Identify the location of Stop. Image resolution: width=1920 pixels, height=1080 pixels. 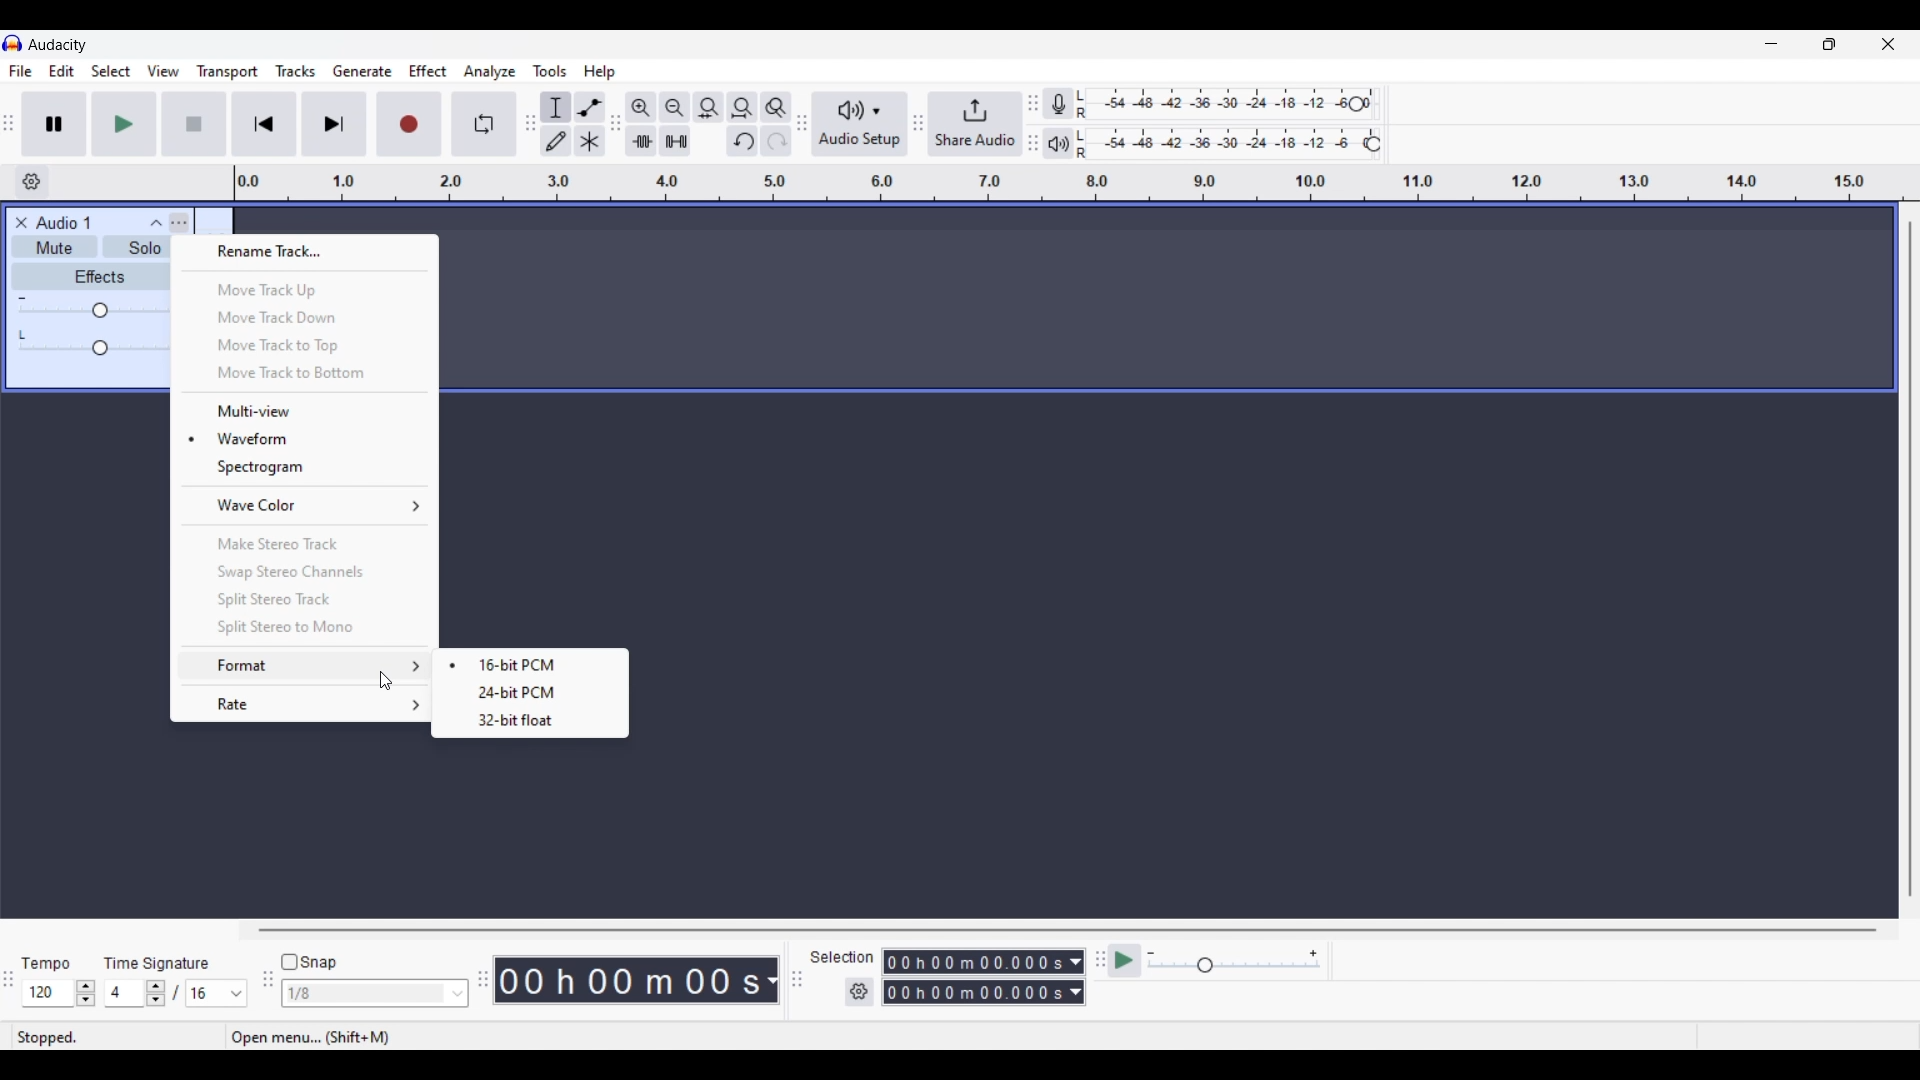
(195, 124).